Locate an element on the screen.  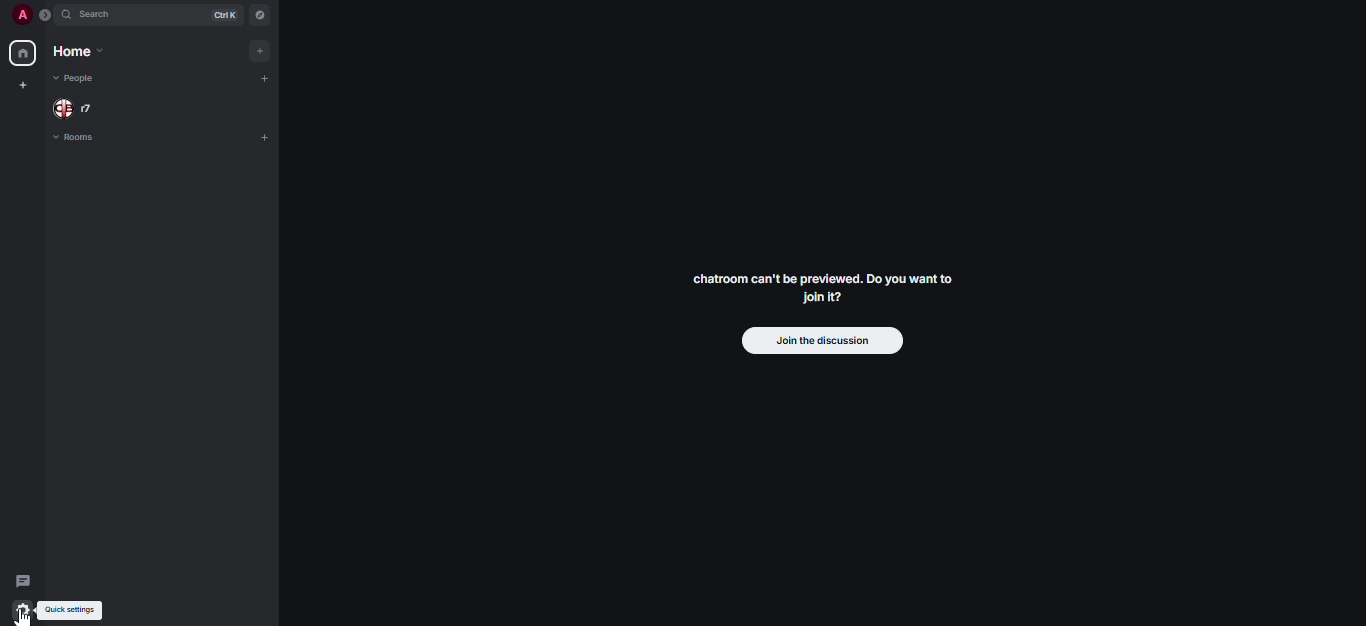
profile is located at coordinates (22, 14).